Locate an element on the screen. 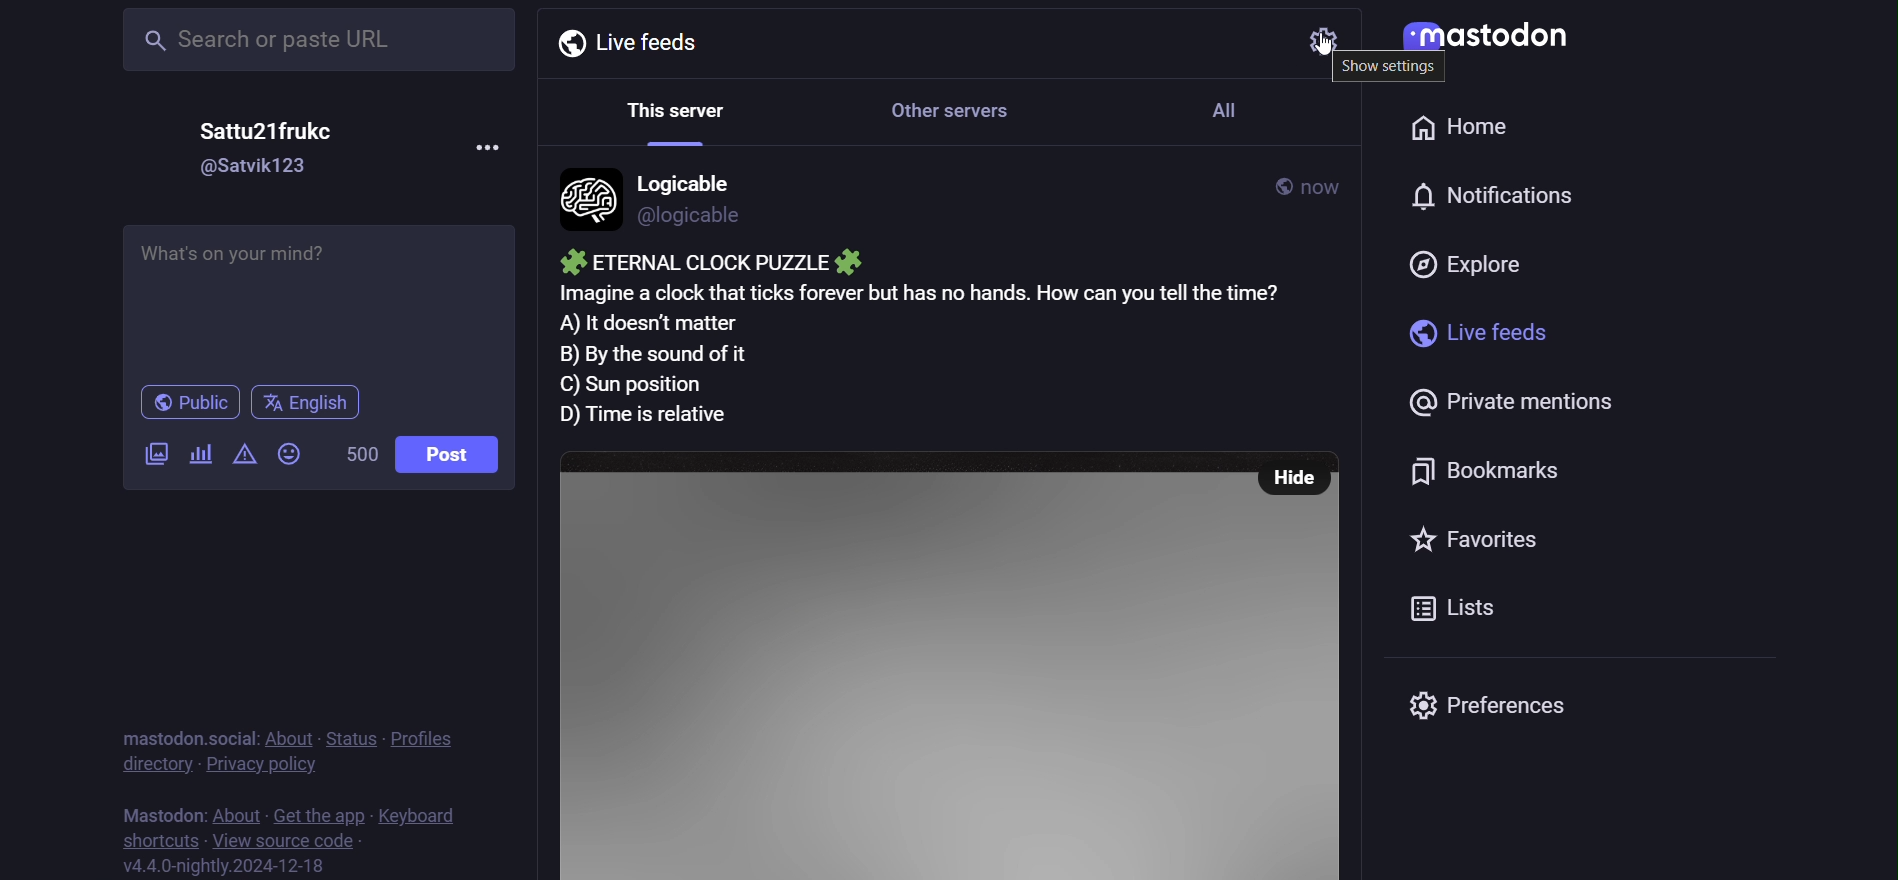 The width and height of the screenshot is (1898, 880). content warning is located at coordinates (242, 456).